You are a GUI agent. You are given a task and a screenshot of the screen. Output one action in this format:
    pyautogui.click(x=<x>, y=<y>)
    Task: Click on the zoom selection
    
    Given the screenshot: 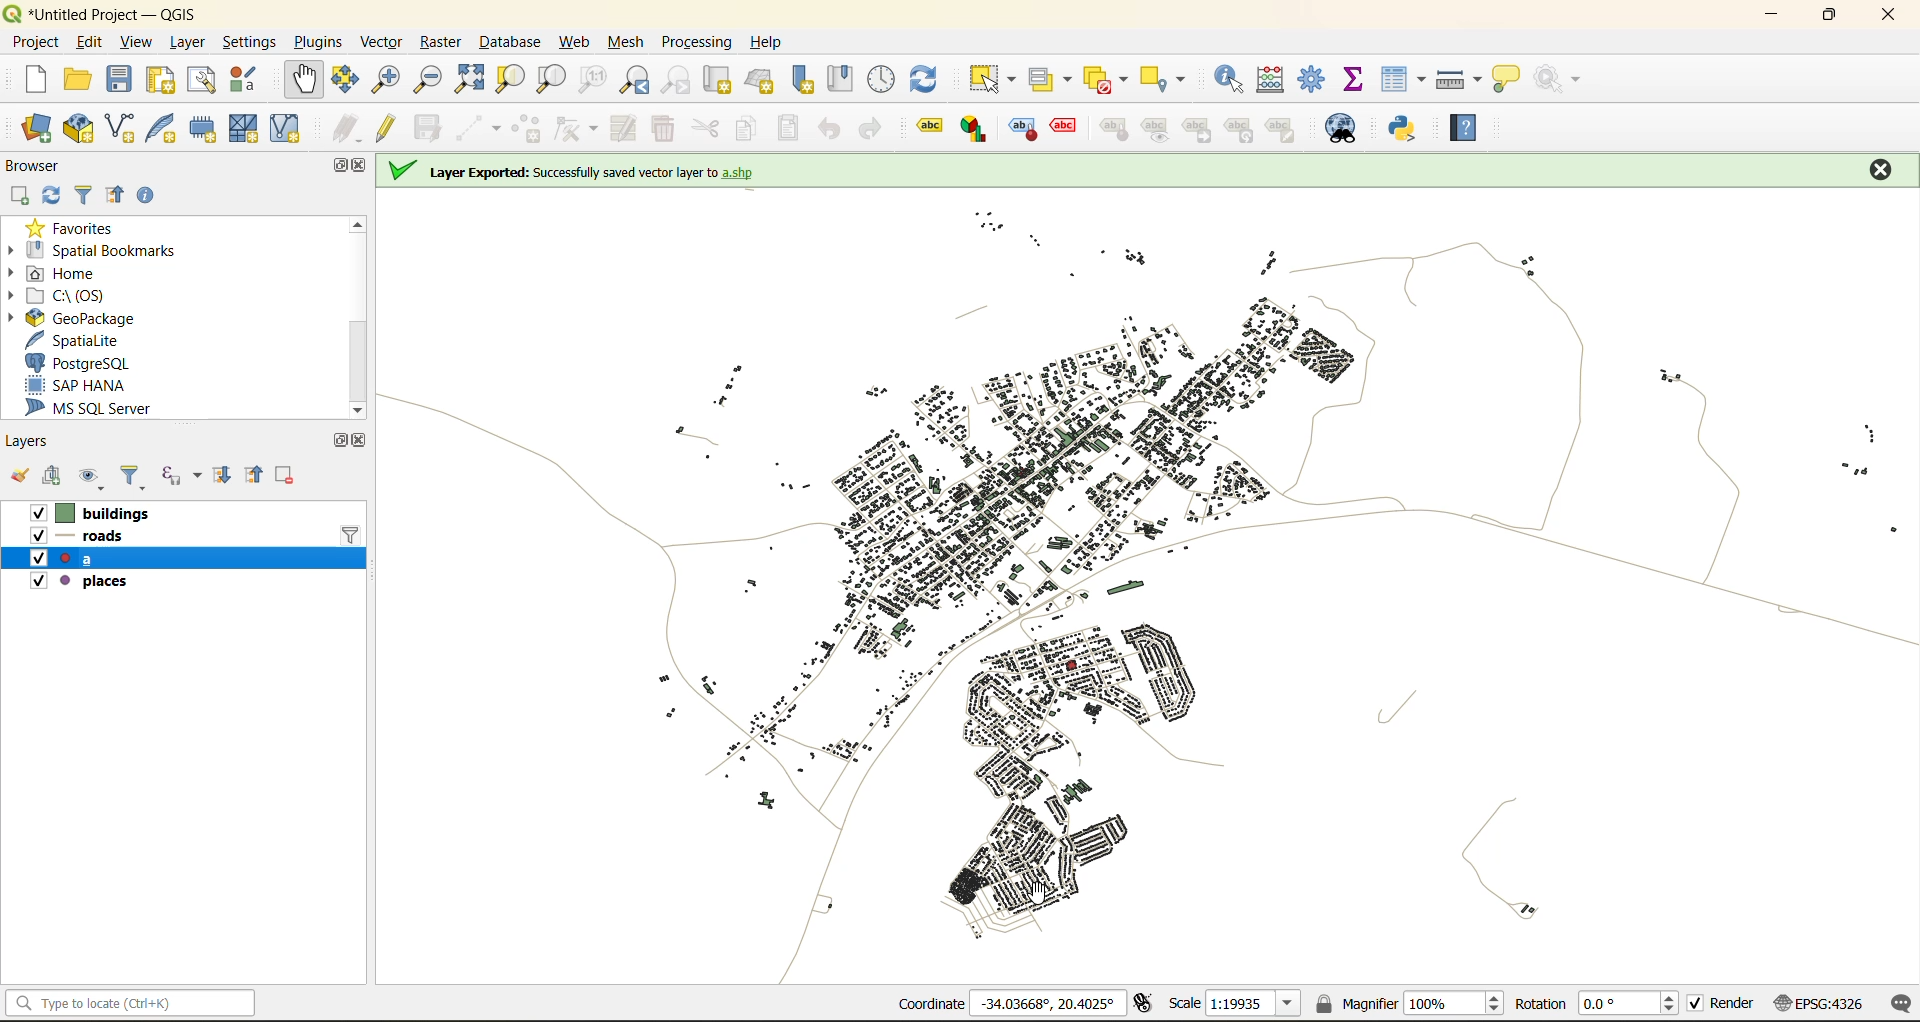 What is the action you would take?
    pyautogui.click(x=508, y=80)
    